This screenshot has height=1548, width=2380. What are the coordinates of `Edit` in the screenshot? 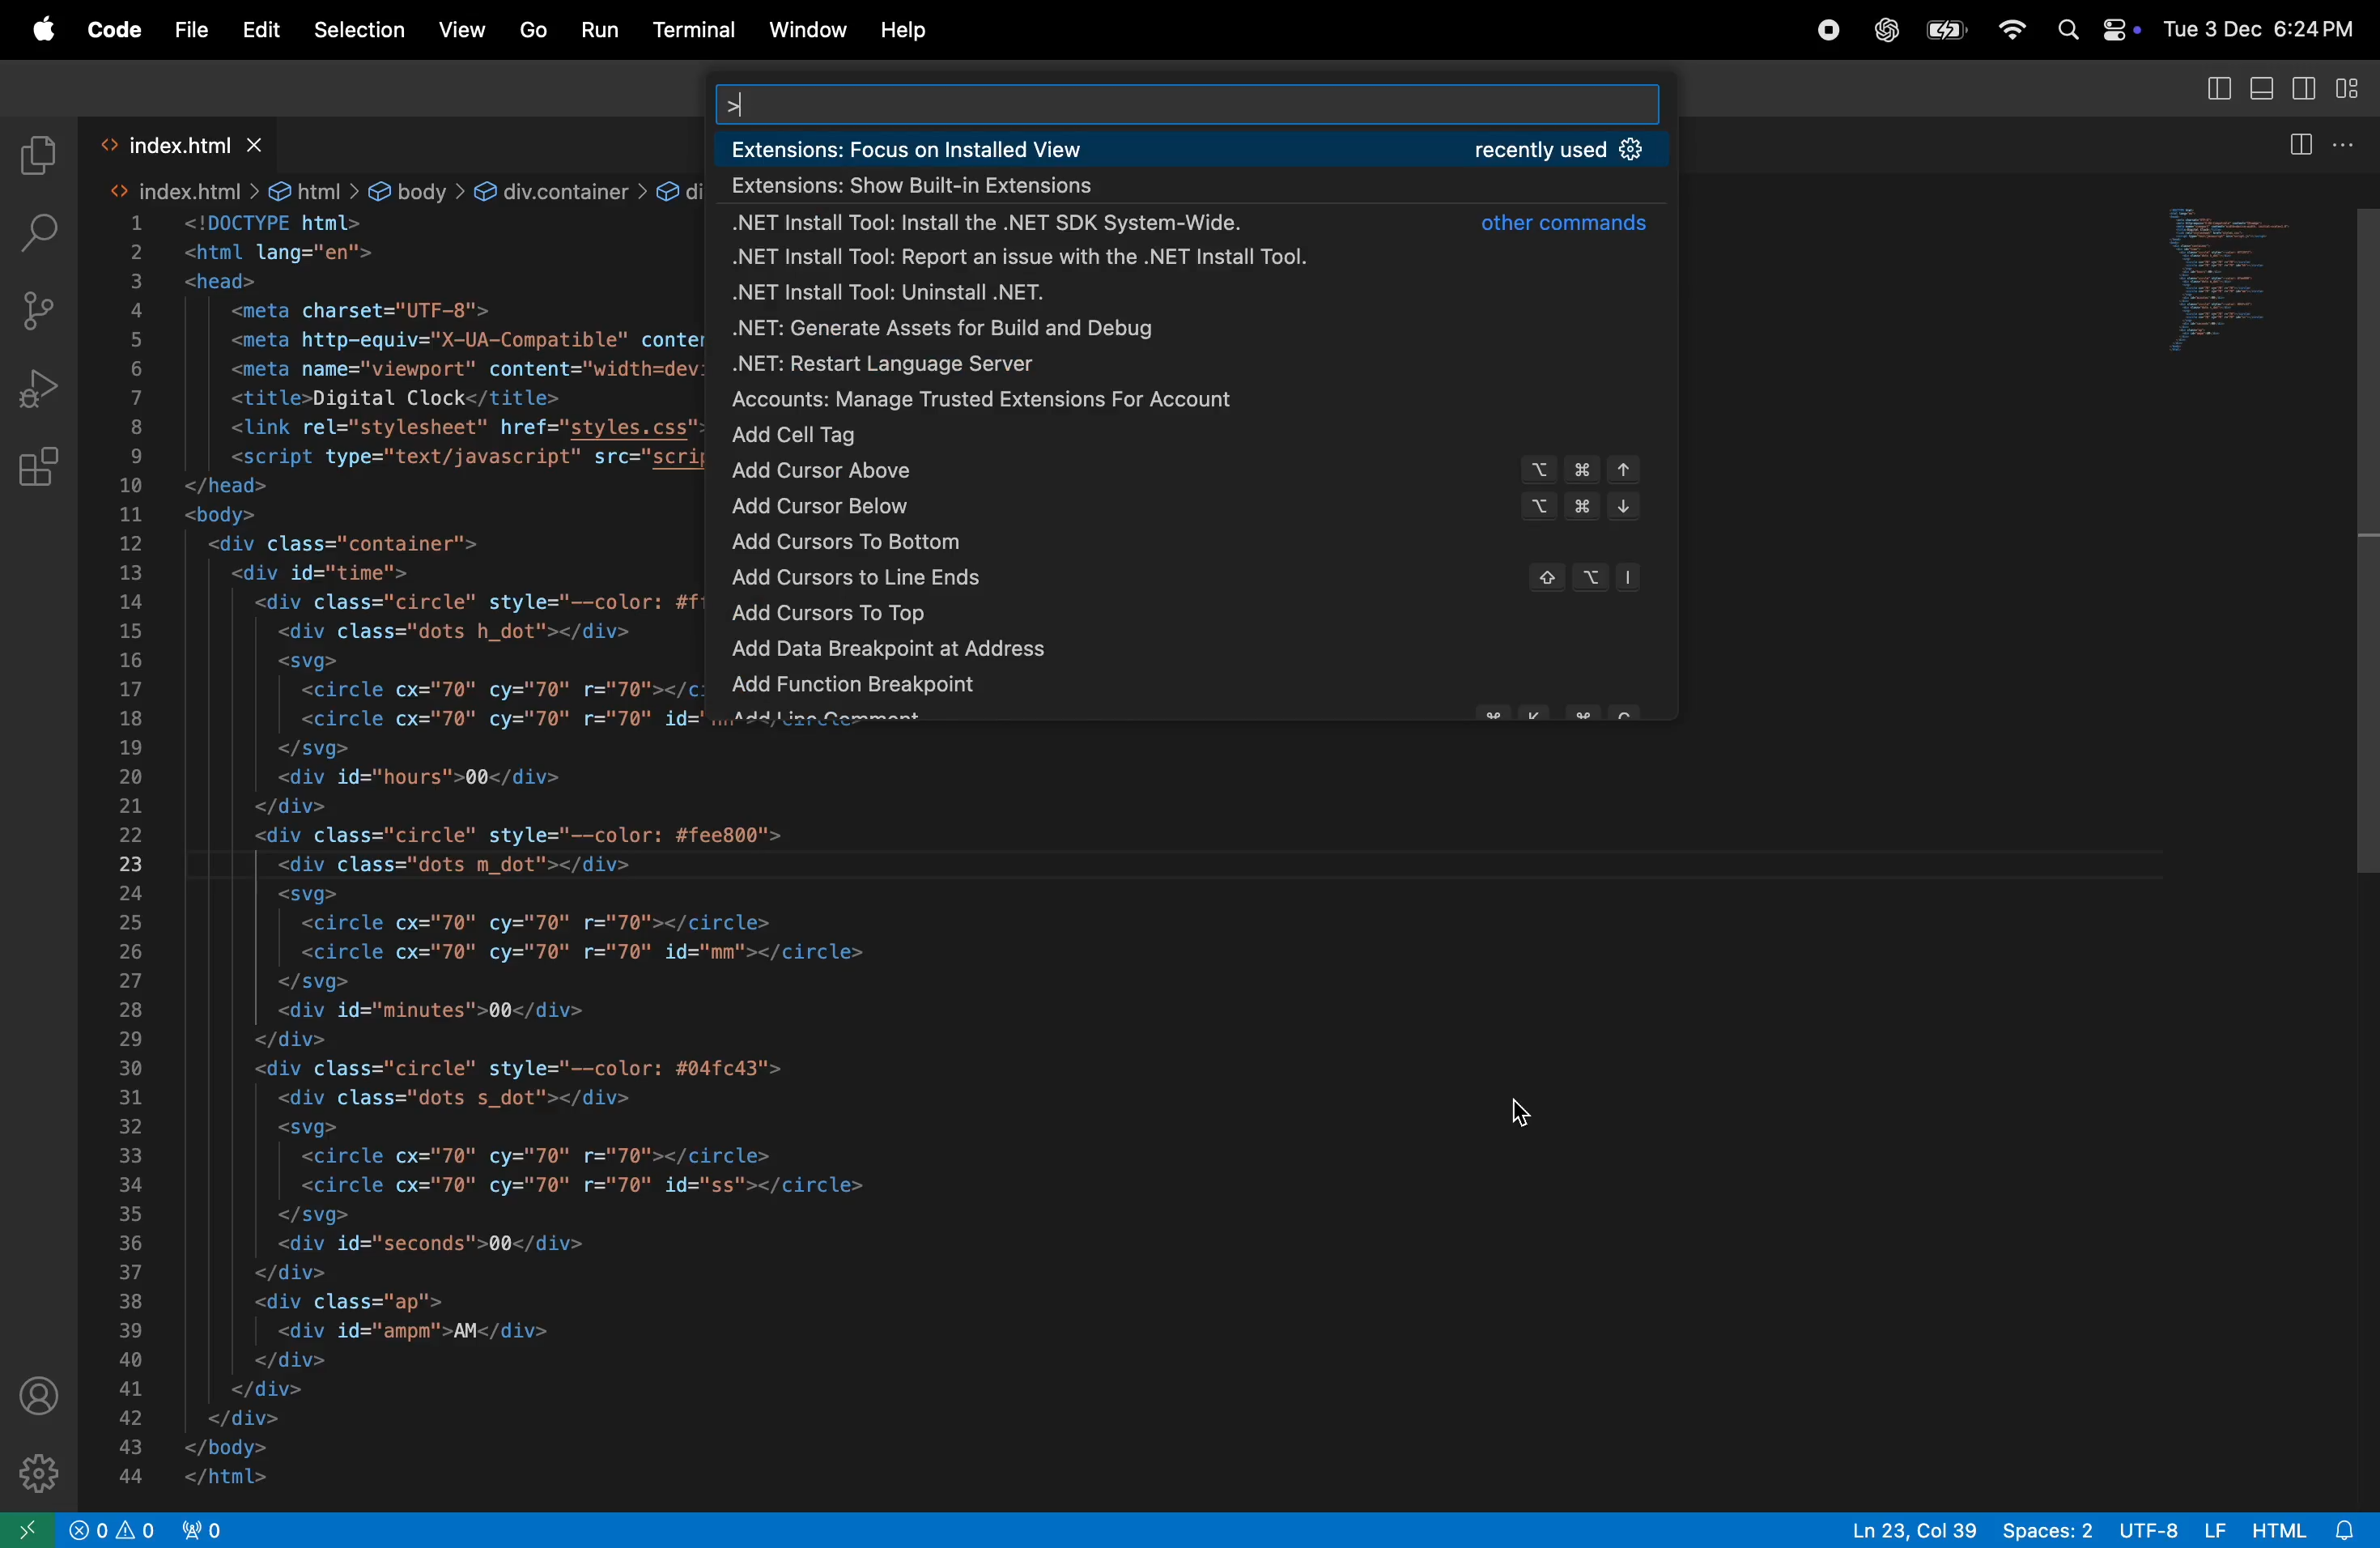 It's located at (255, 28).